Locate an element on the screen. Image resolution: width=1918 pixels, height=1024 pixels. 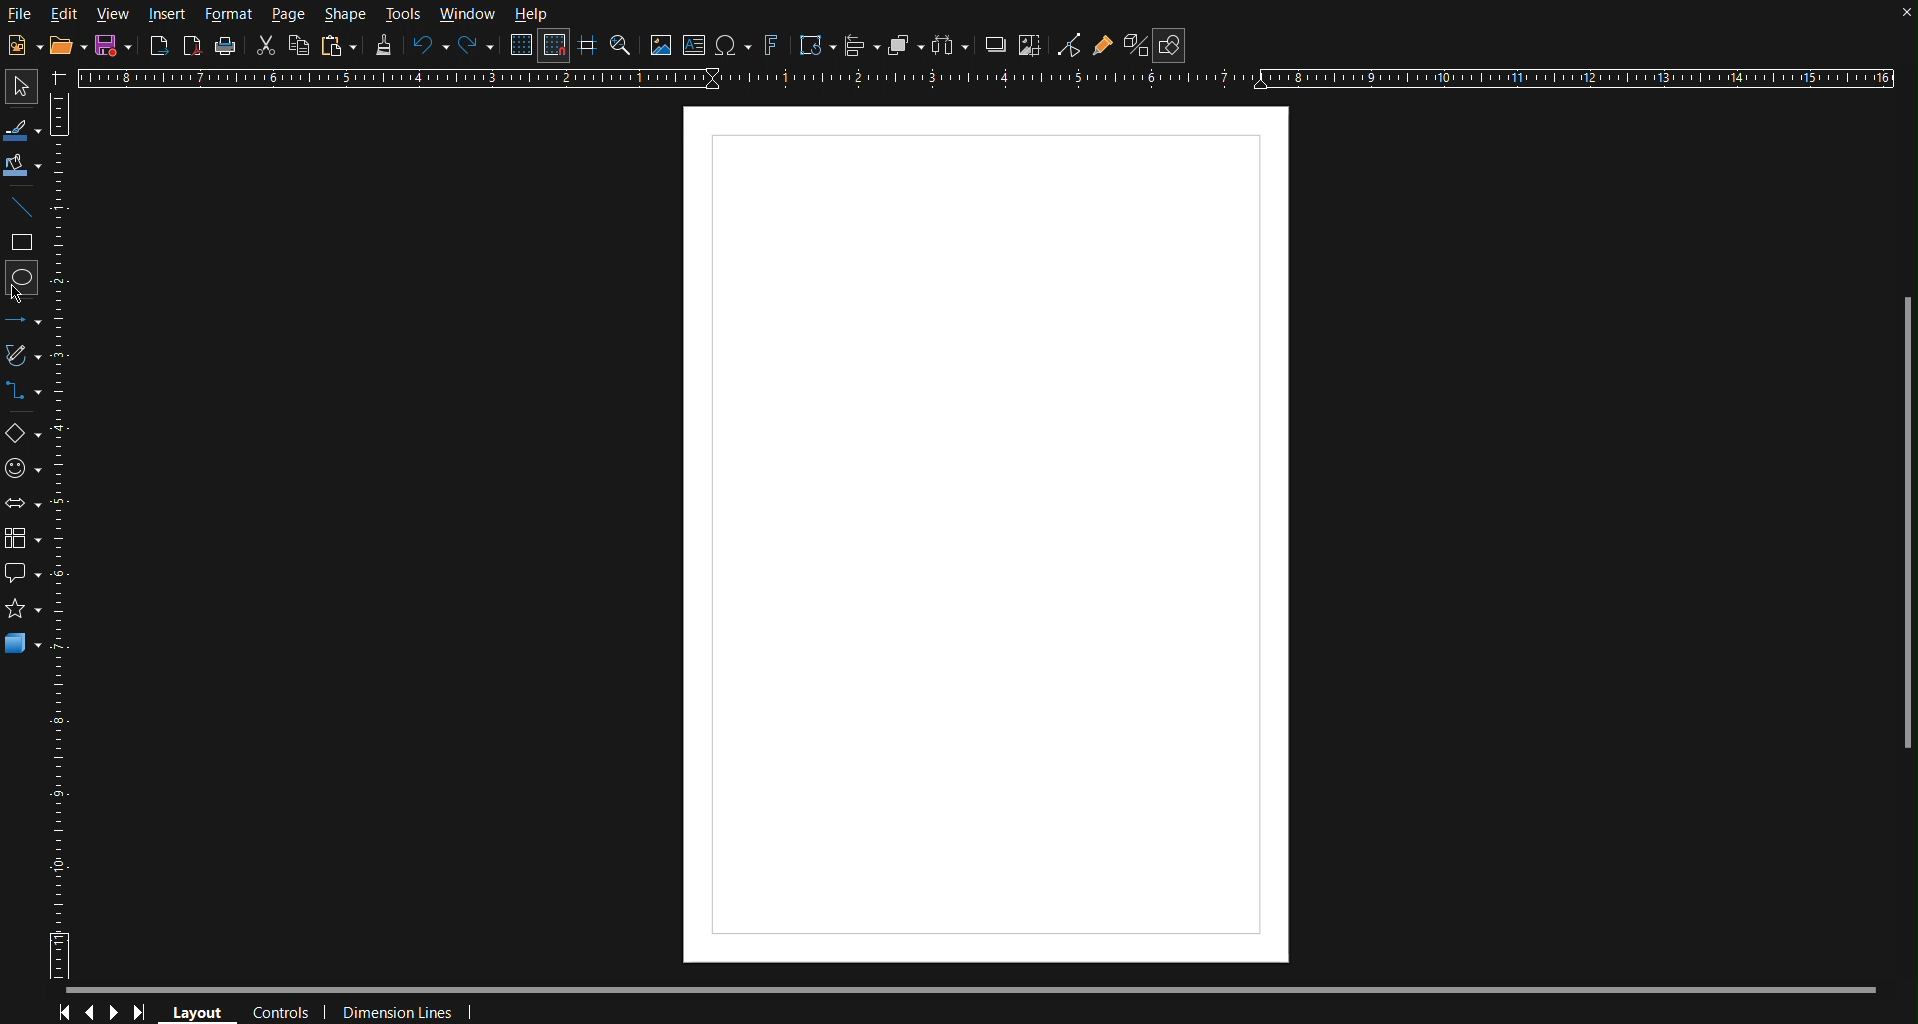
Dimension Lines is located at coordinates (400, 1009).